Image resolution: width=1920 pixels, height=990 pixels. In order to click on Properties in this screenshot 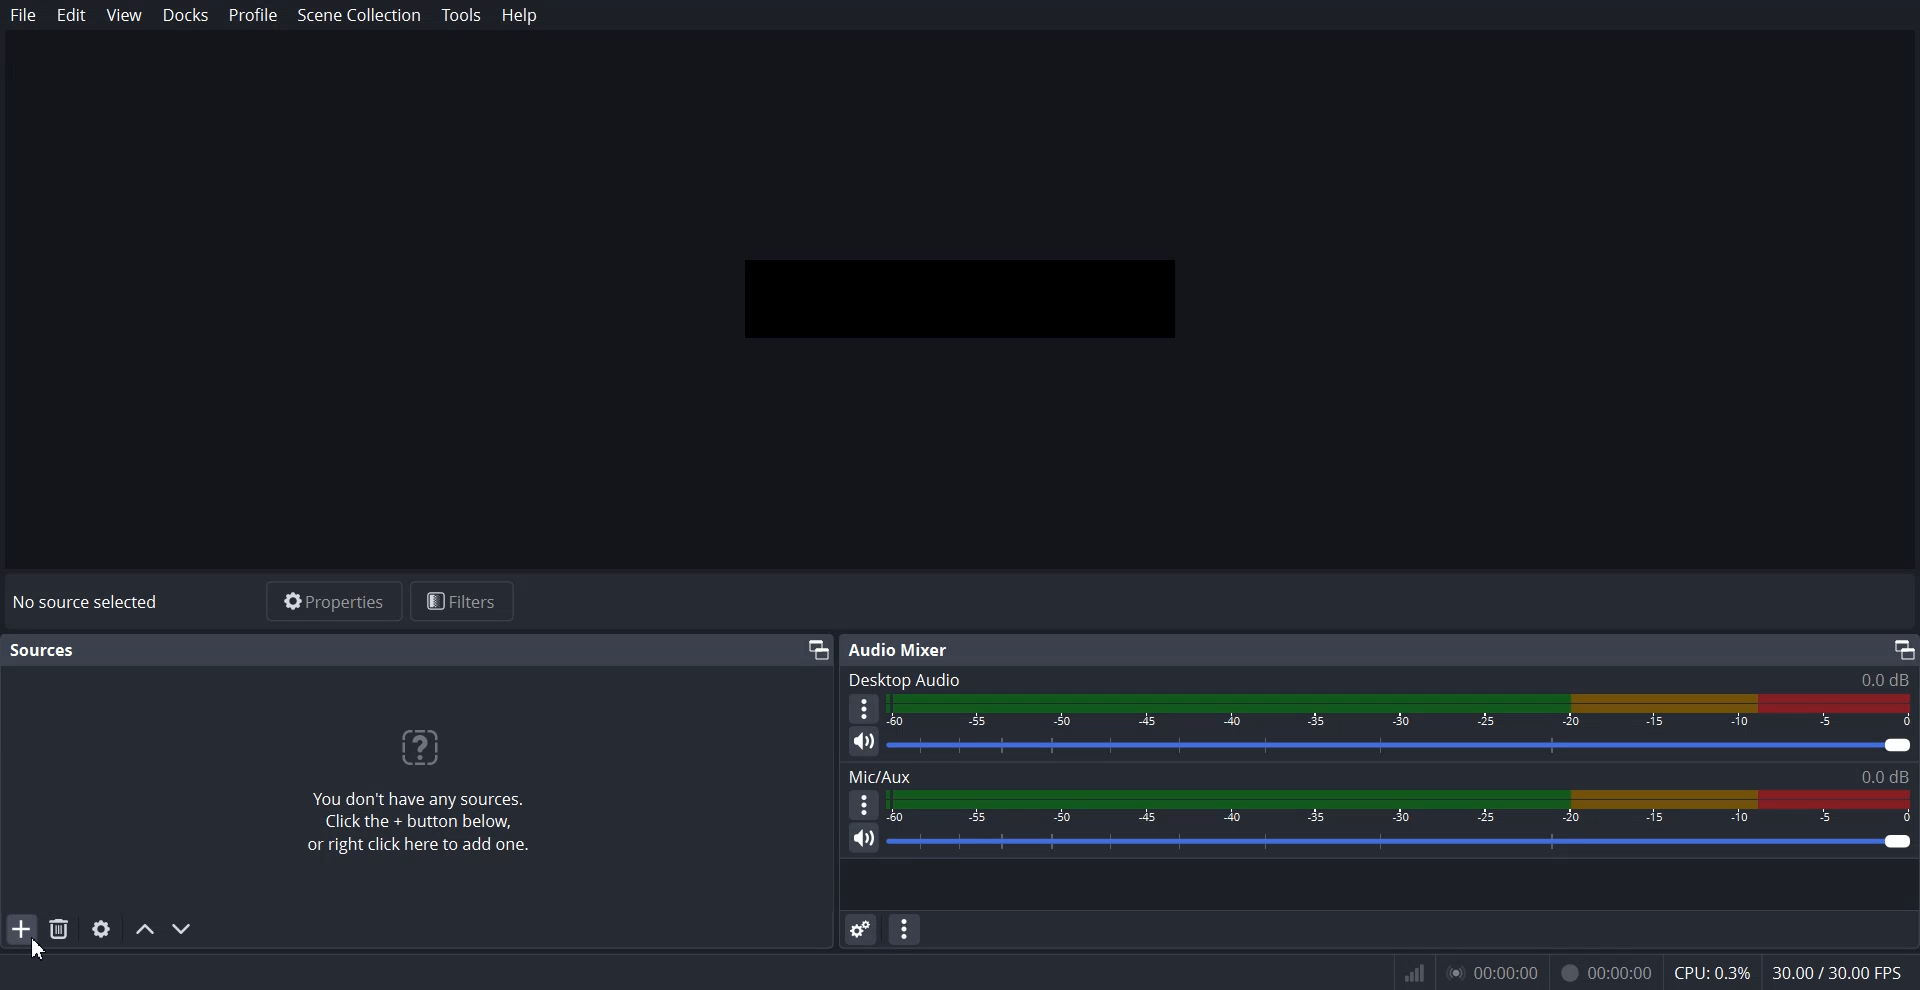, I will do `click(332, 601)`.